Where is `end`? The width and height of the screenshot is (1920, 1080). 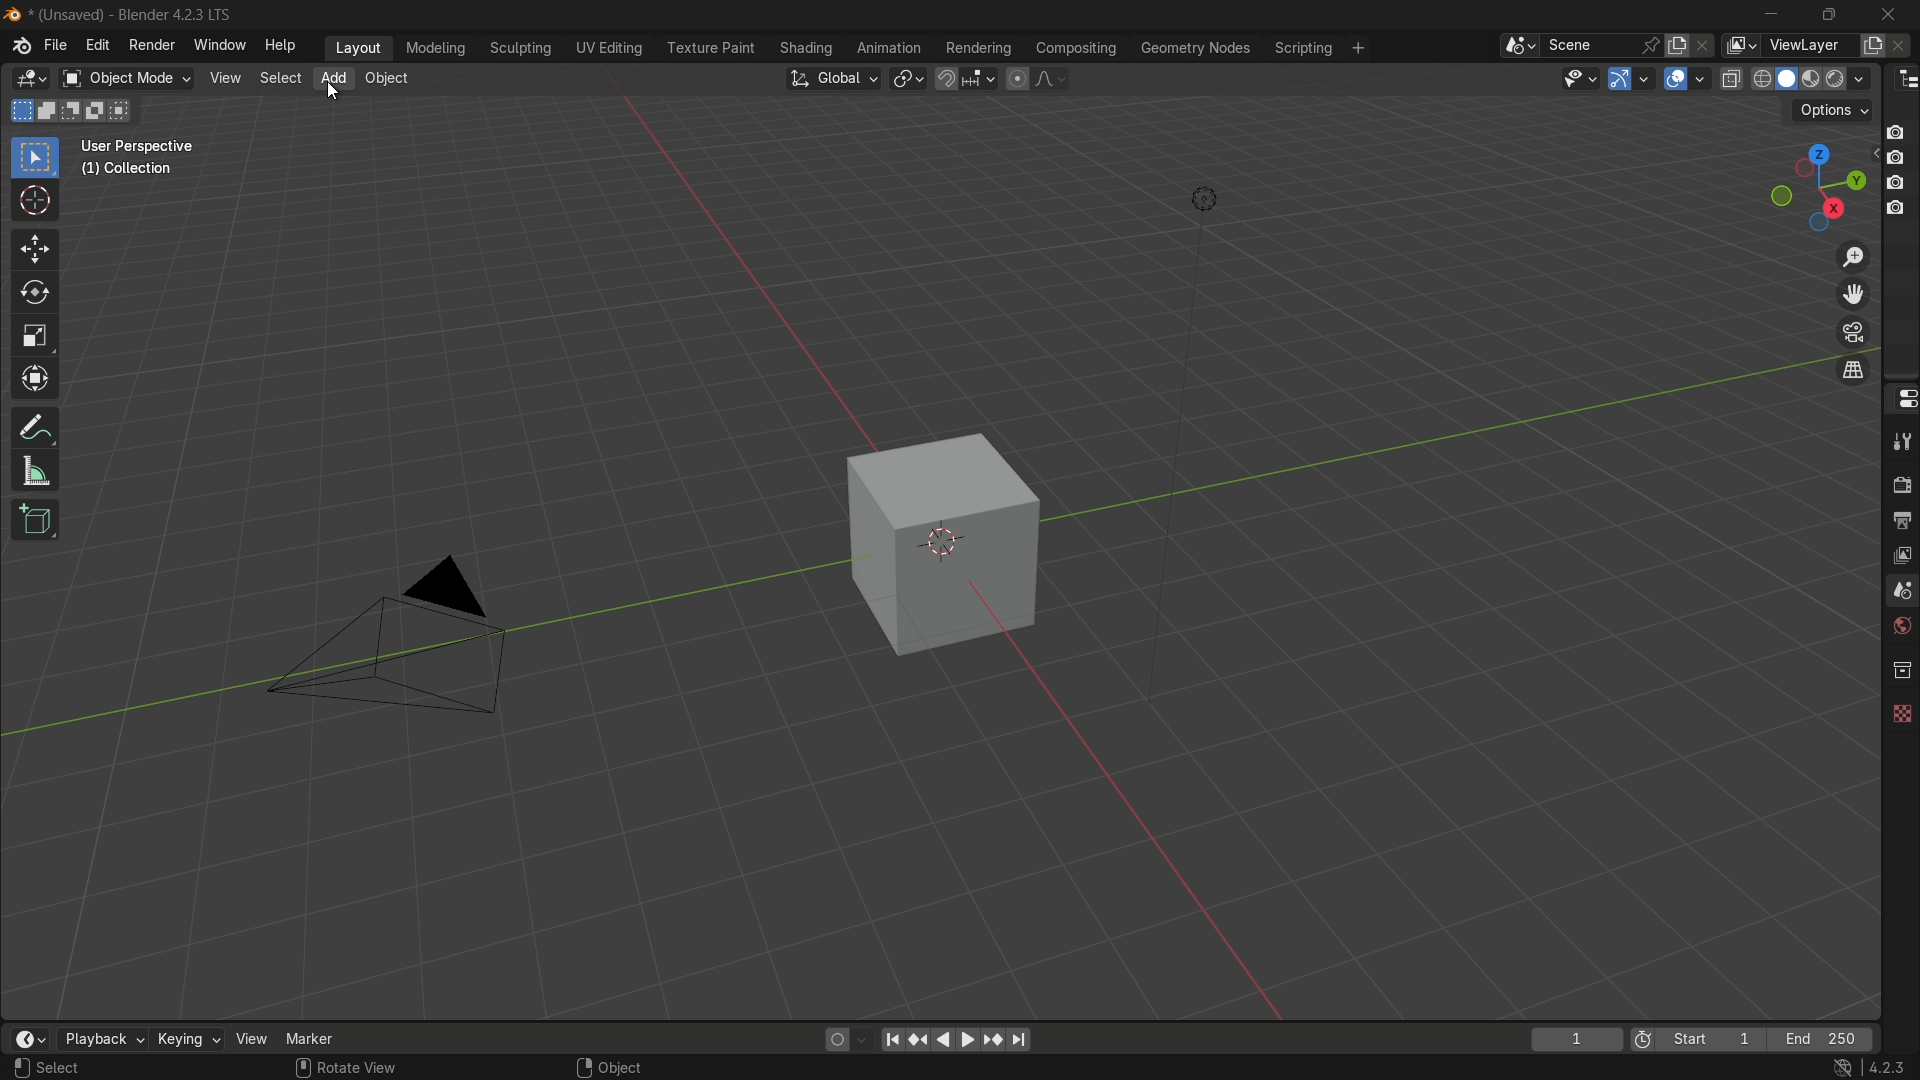 end is located at coordinates (1828, 1038).